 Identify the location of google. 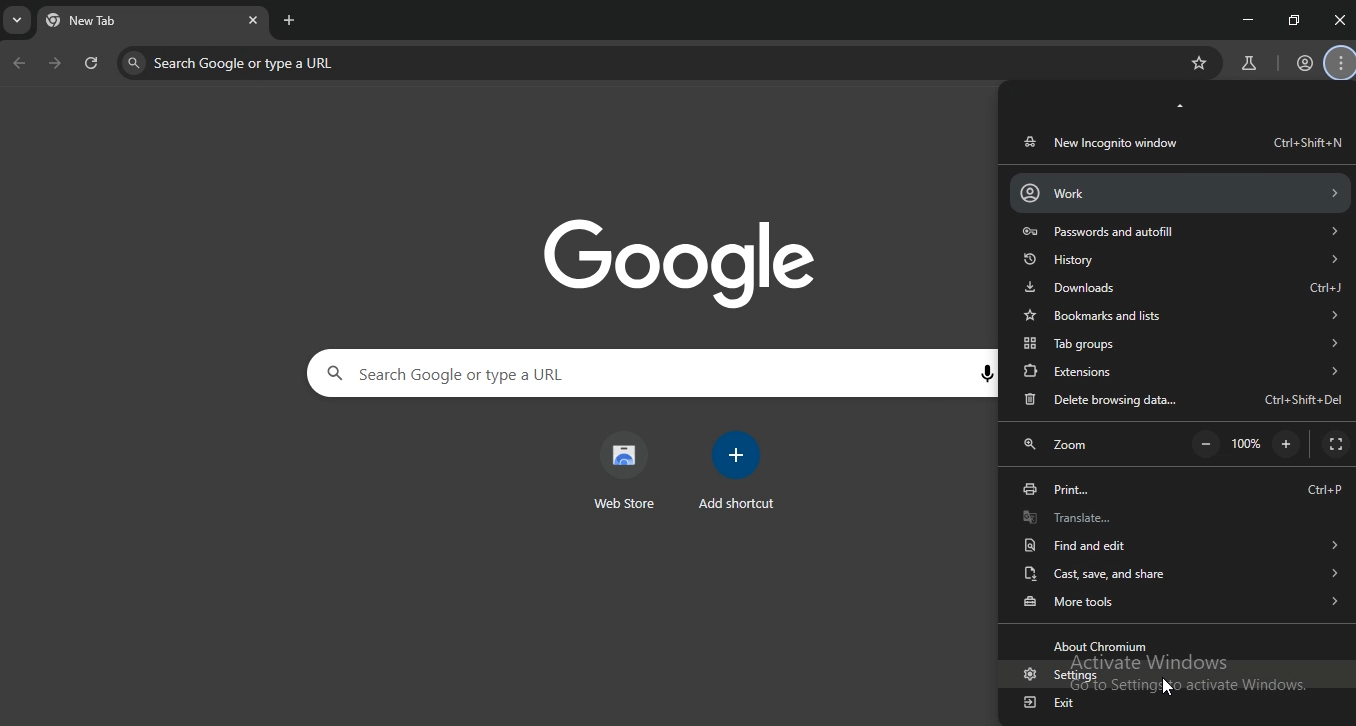
(692, 261).